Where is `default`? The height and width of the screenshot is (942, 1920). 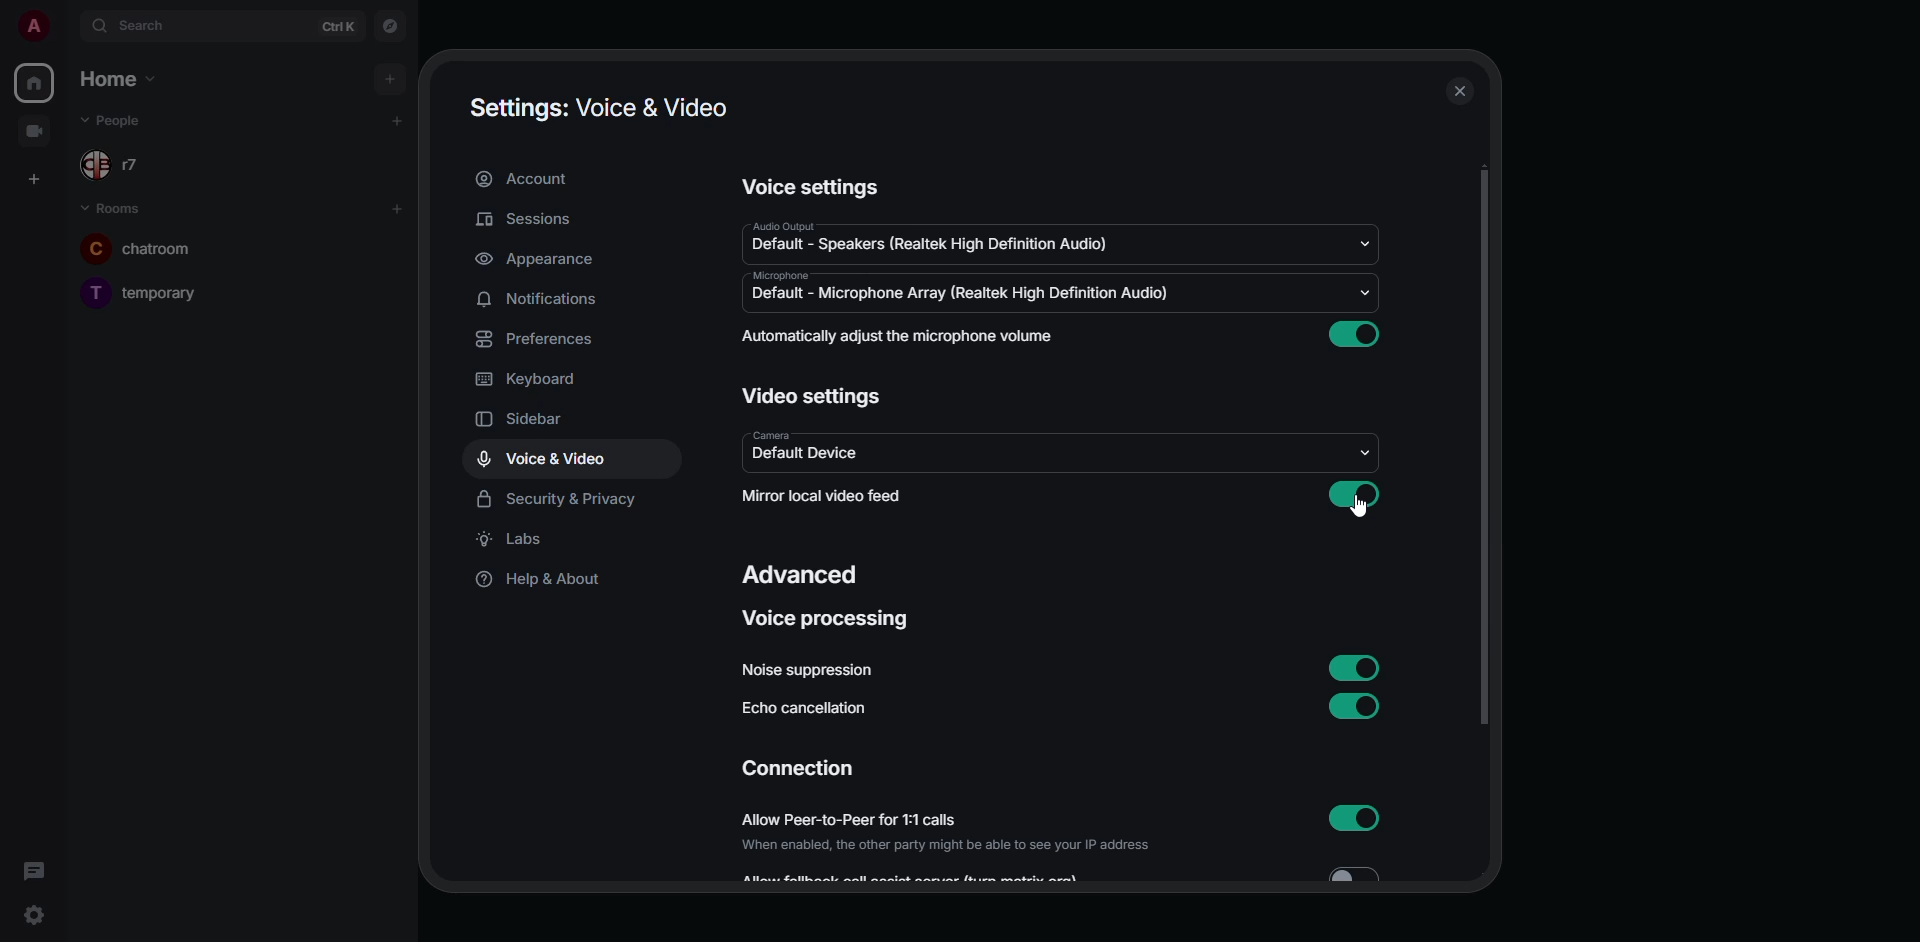
default is located at coordinates (808, 454).